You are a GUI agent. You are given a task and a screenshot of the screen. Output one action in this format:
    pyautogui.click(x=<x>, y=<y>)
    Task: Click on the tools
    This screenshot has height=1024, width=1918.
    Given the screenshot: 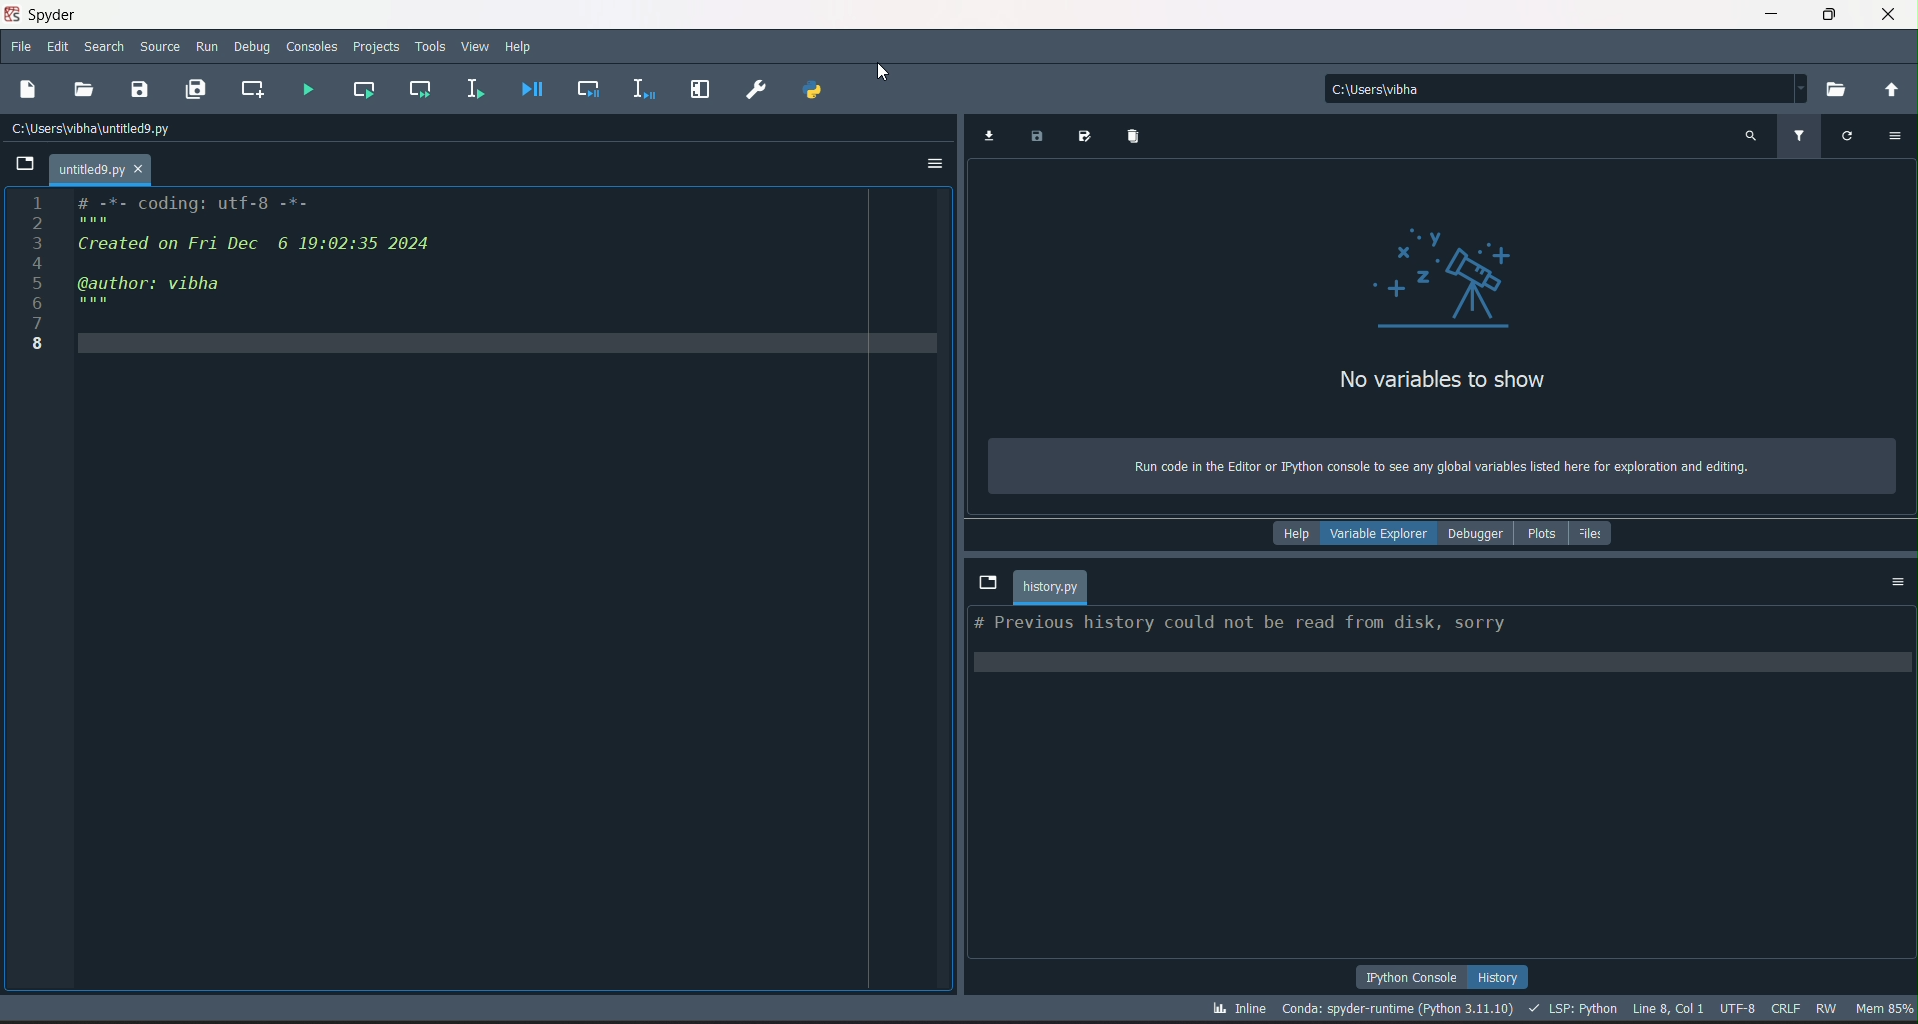 What is the action you would take?
    pyautogui.click(x=431, y=49)
    